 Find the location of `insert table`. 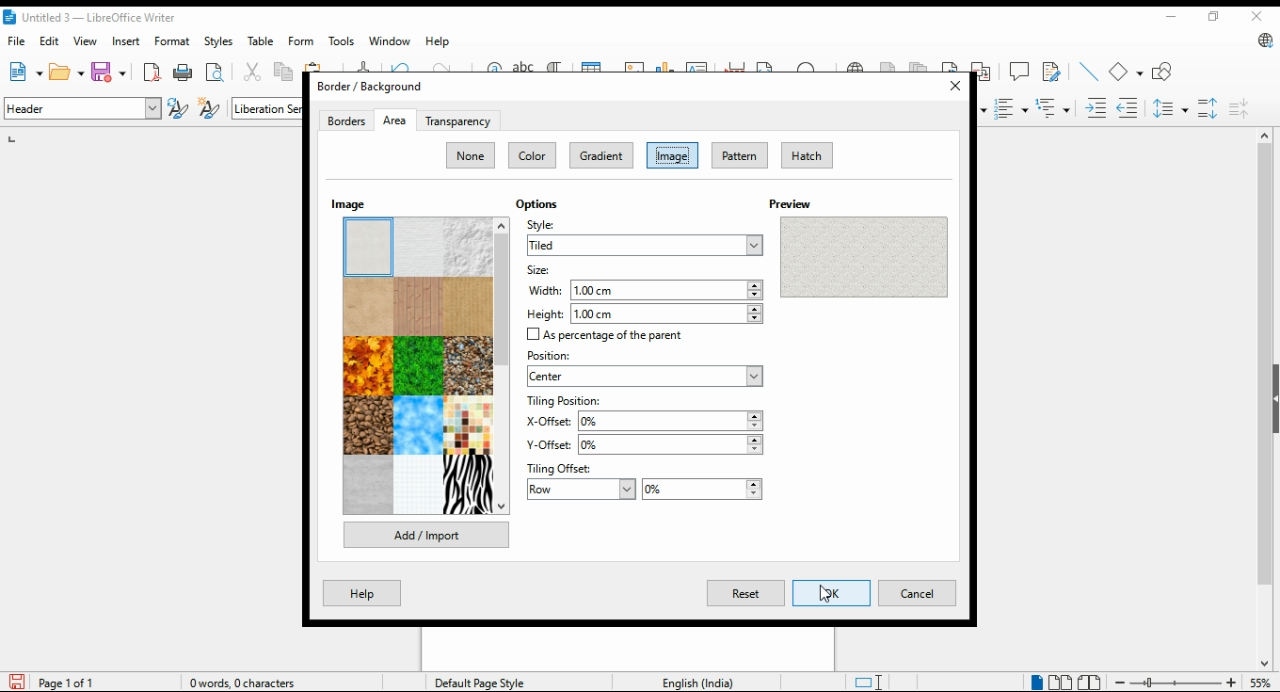

insert table is located at coordinates (597, 65).